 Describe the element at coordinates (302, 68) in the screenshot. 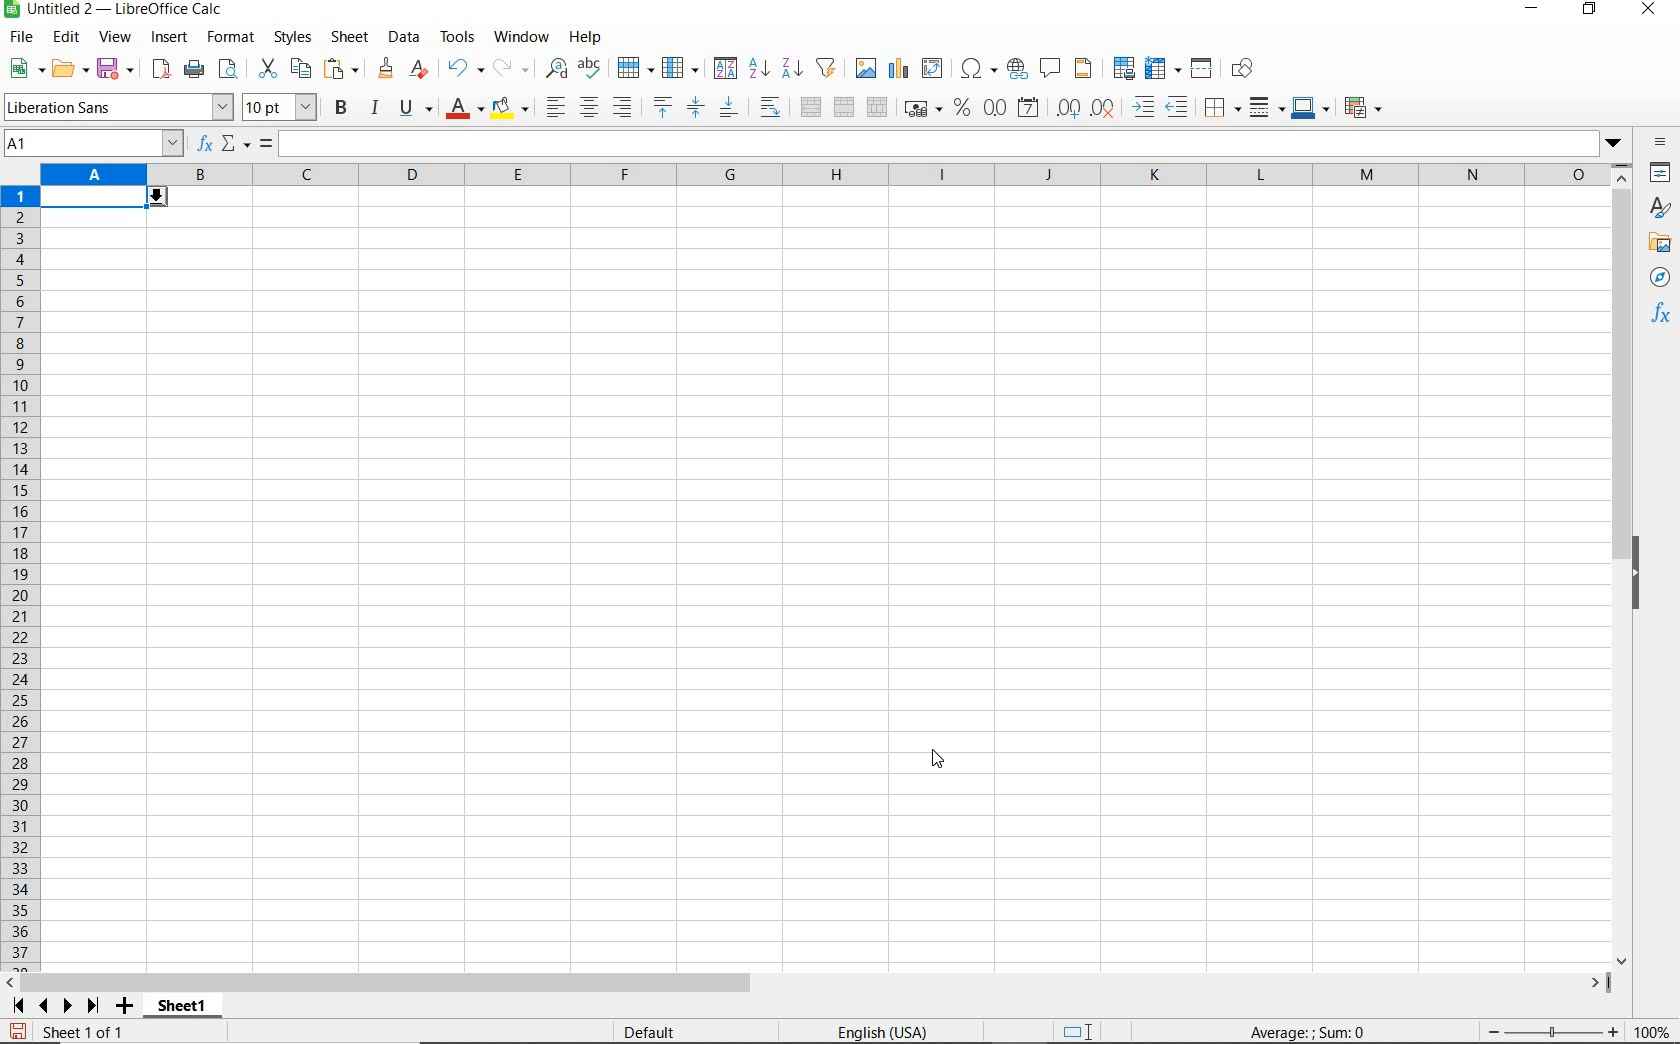

I see `copy` at that location.